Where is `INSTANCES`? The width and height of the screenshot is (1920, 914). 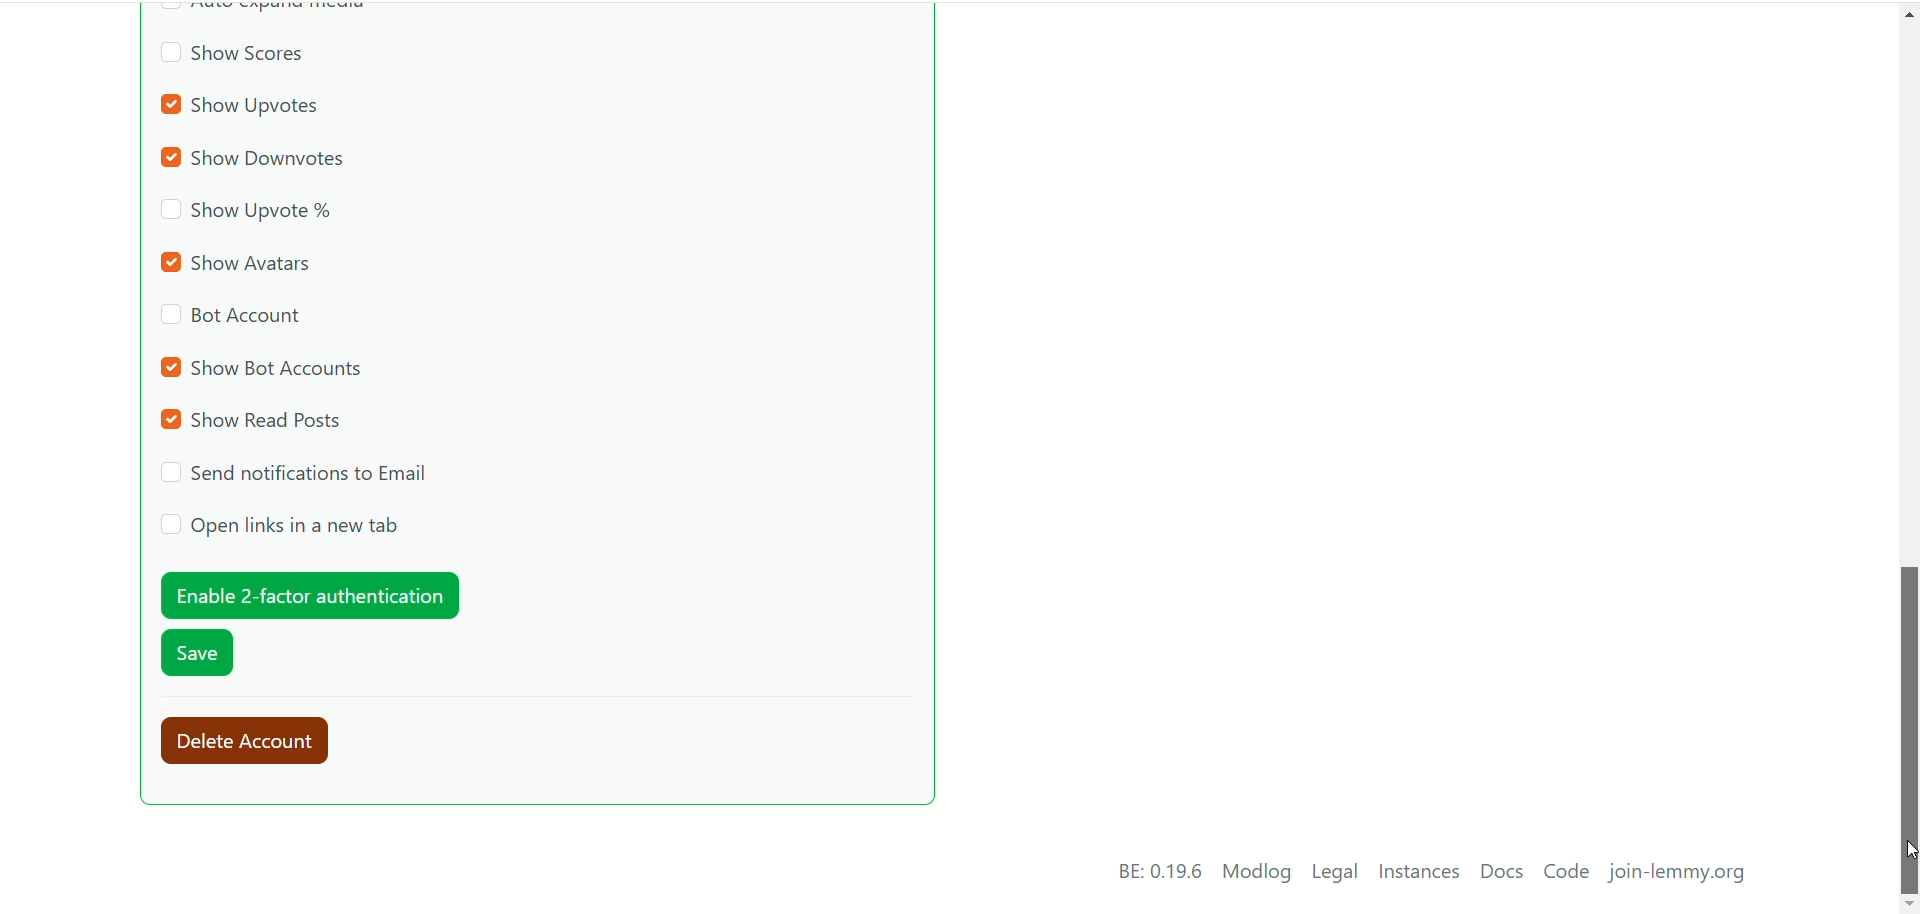
INSTANCES is located at coordinates (1423, 874).